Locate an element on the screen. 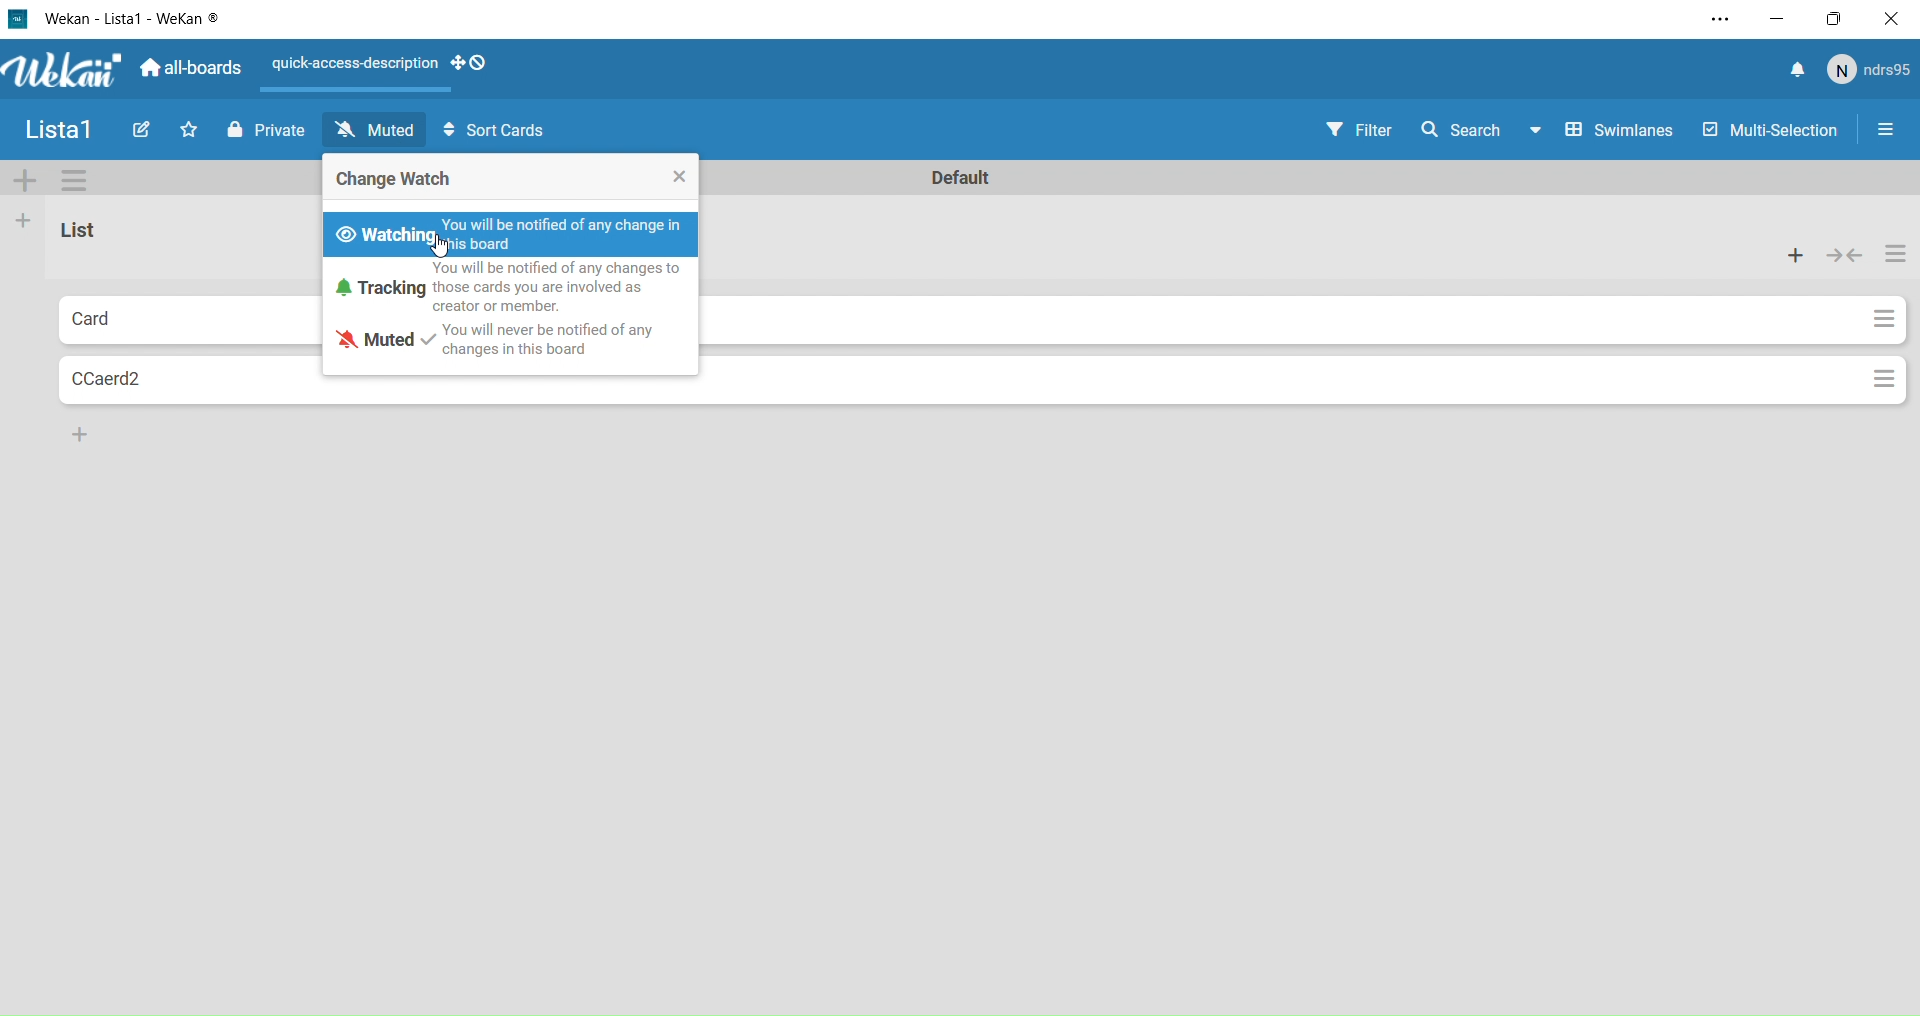  Multi-Selection is located at coordinates (1765, 131).